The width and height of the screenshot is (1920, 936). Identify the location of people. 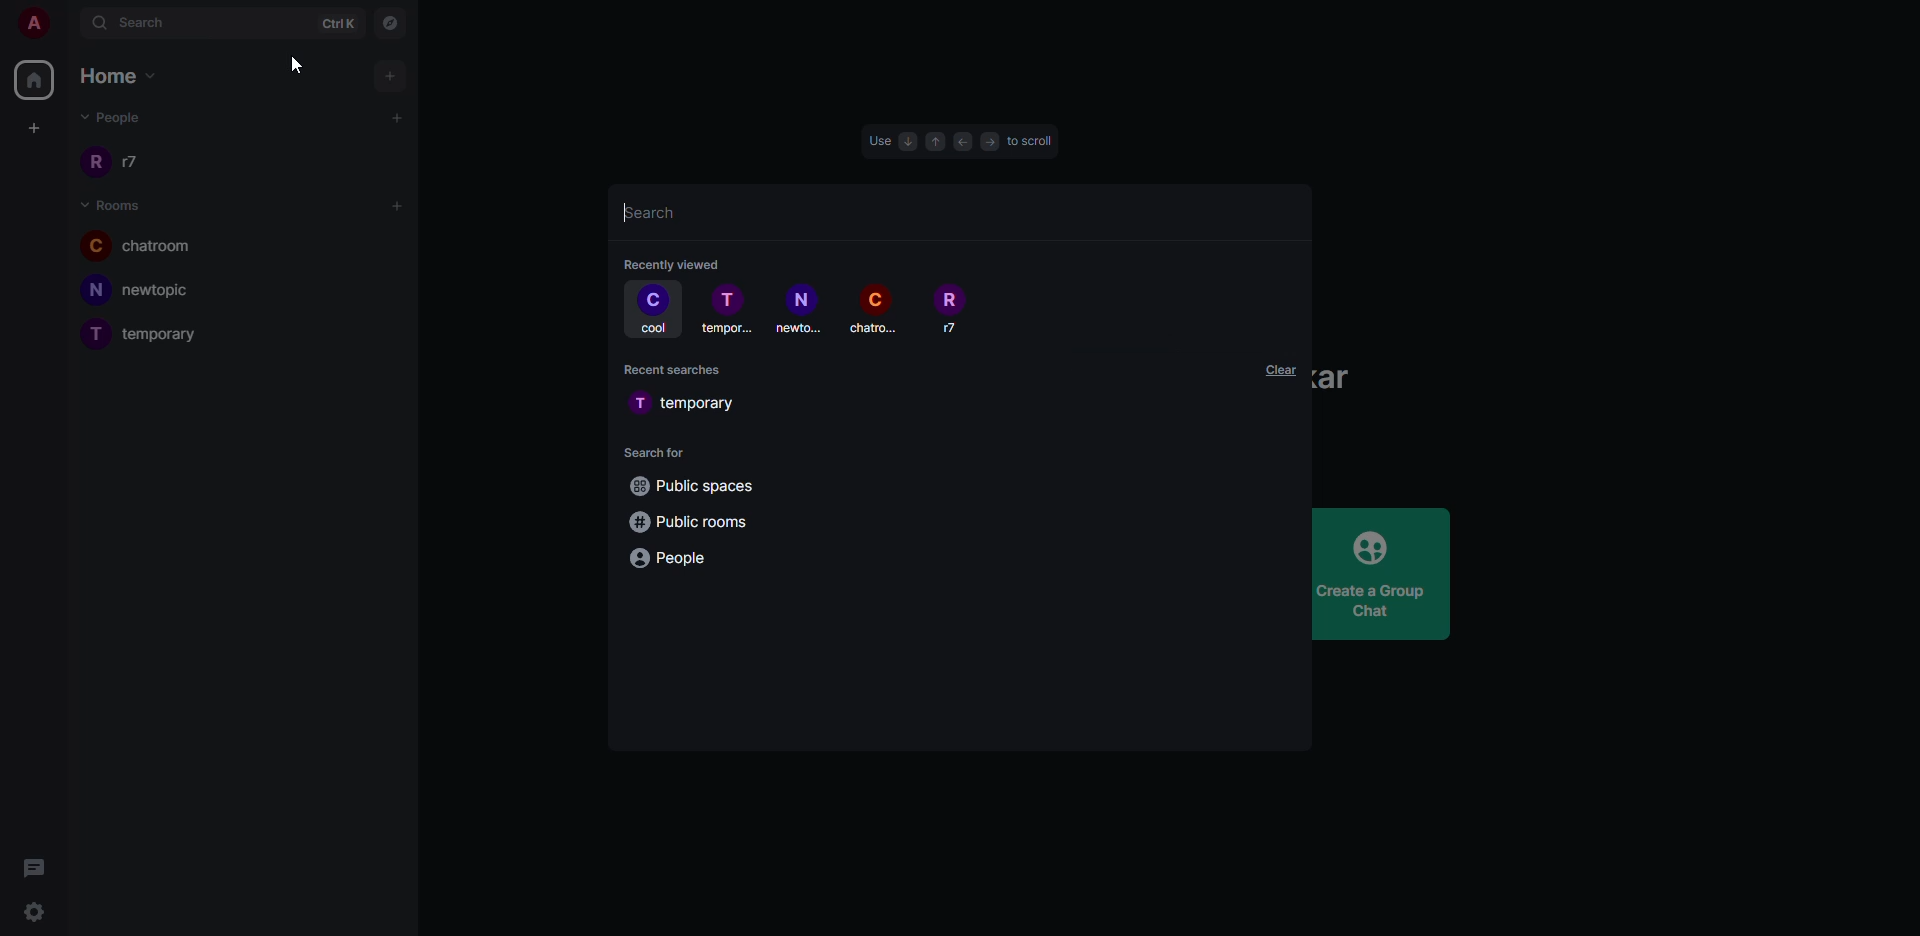
(111, 116).